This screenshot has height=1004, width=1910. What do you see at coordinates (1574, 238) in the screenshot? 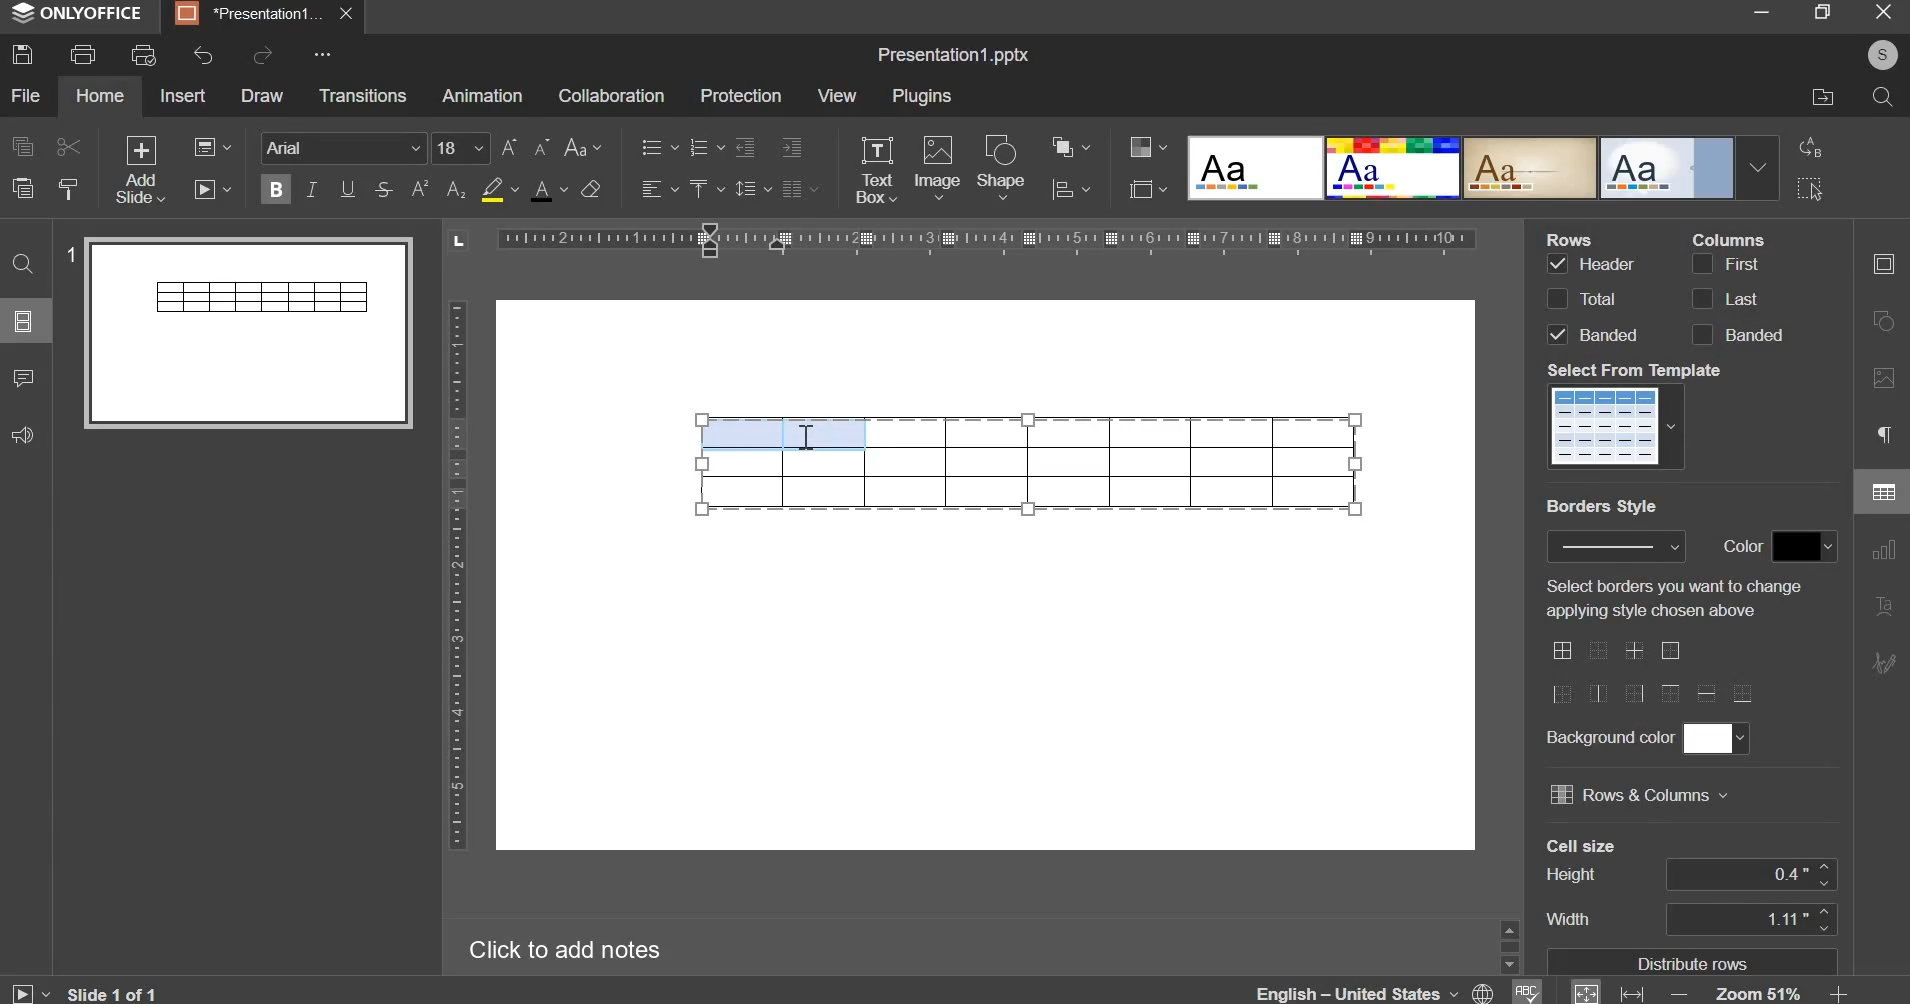
I see `Rows` at bounding box center [1574, 238].